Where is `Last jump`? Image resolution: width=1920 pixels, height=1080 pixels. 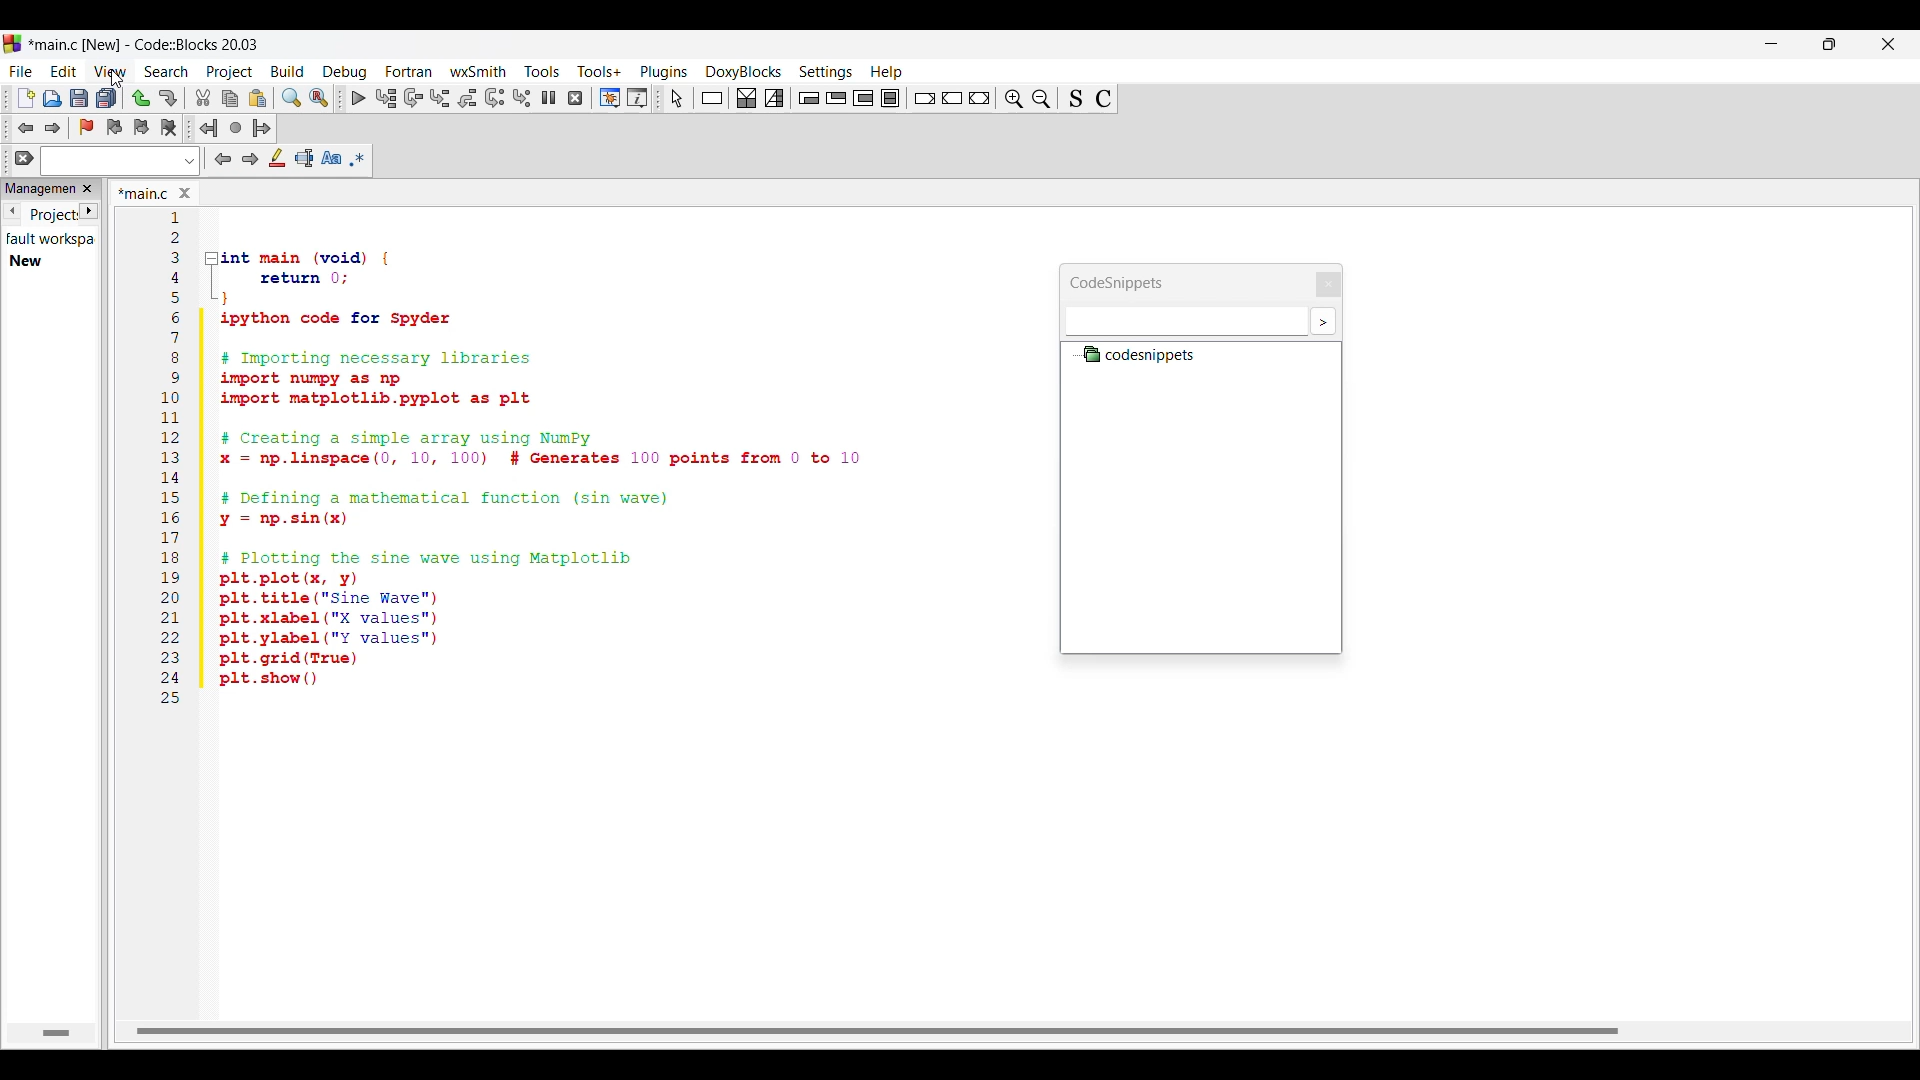
Last jump is located at coordinates (236, 128).